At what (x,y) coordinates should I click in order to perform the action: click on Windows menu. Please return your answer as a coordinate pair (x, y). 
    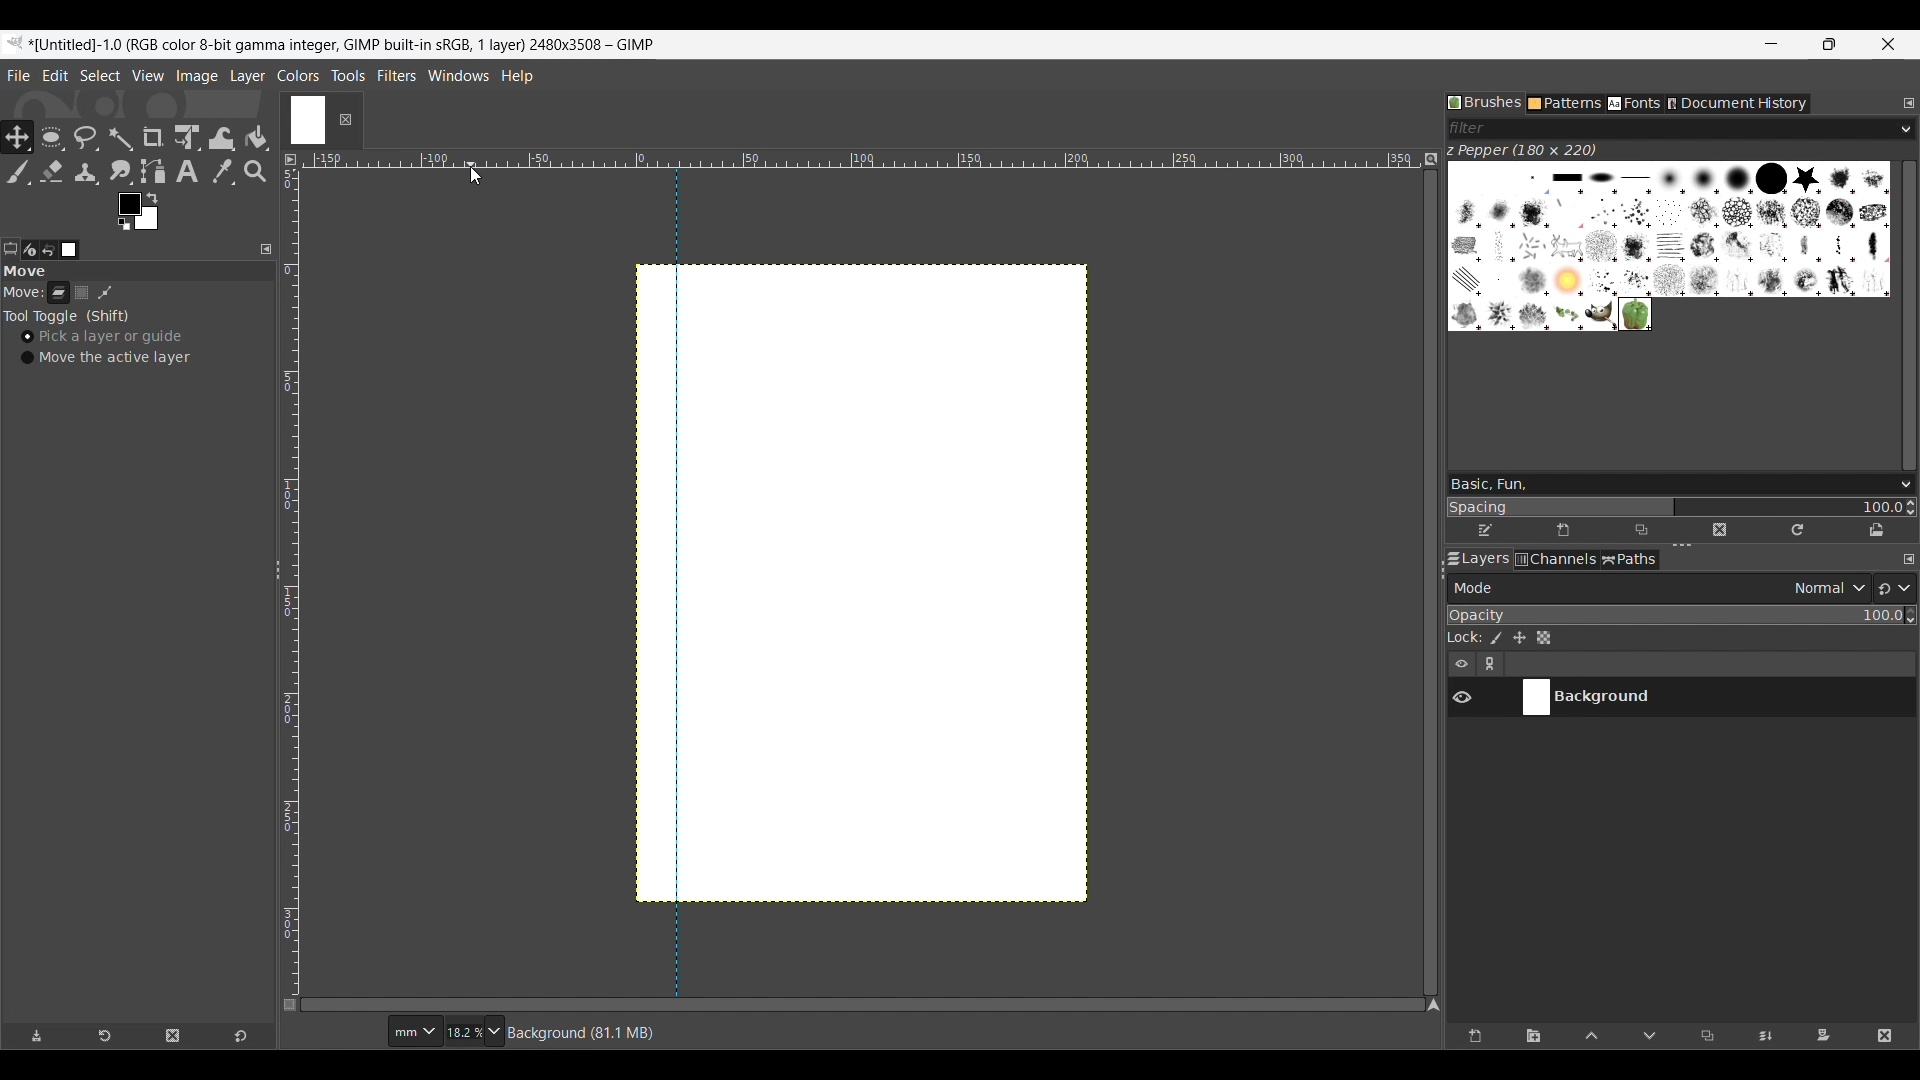
    Looking at the image, I should click on (458, 73).